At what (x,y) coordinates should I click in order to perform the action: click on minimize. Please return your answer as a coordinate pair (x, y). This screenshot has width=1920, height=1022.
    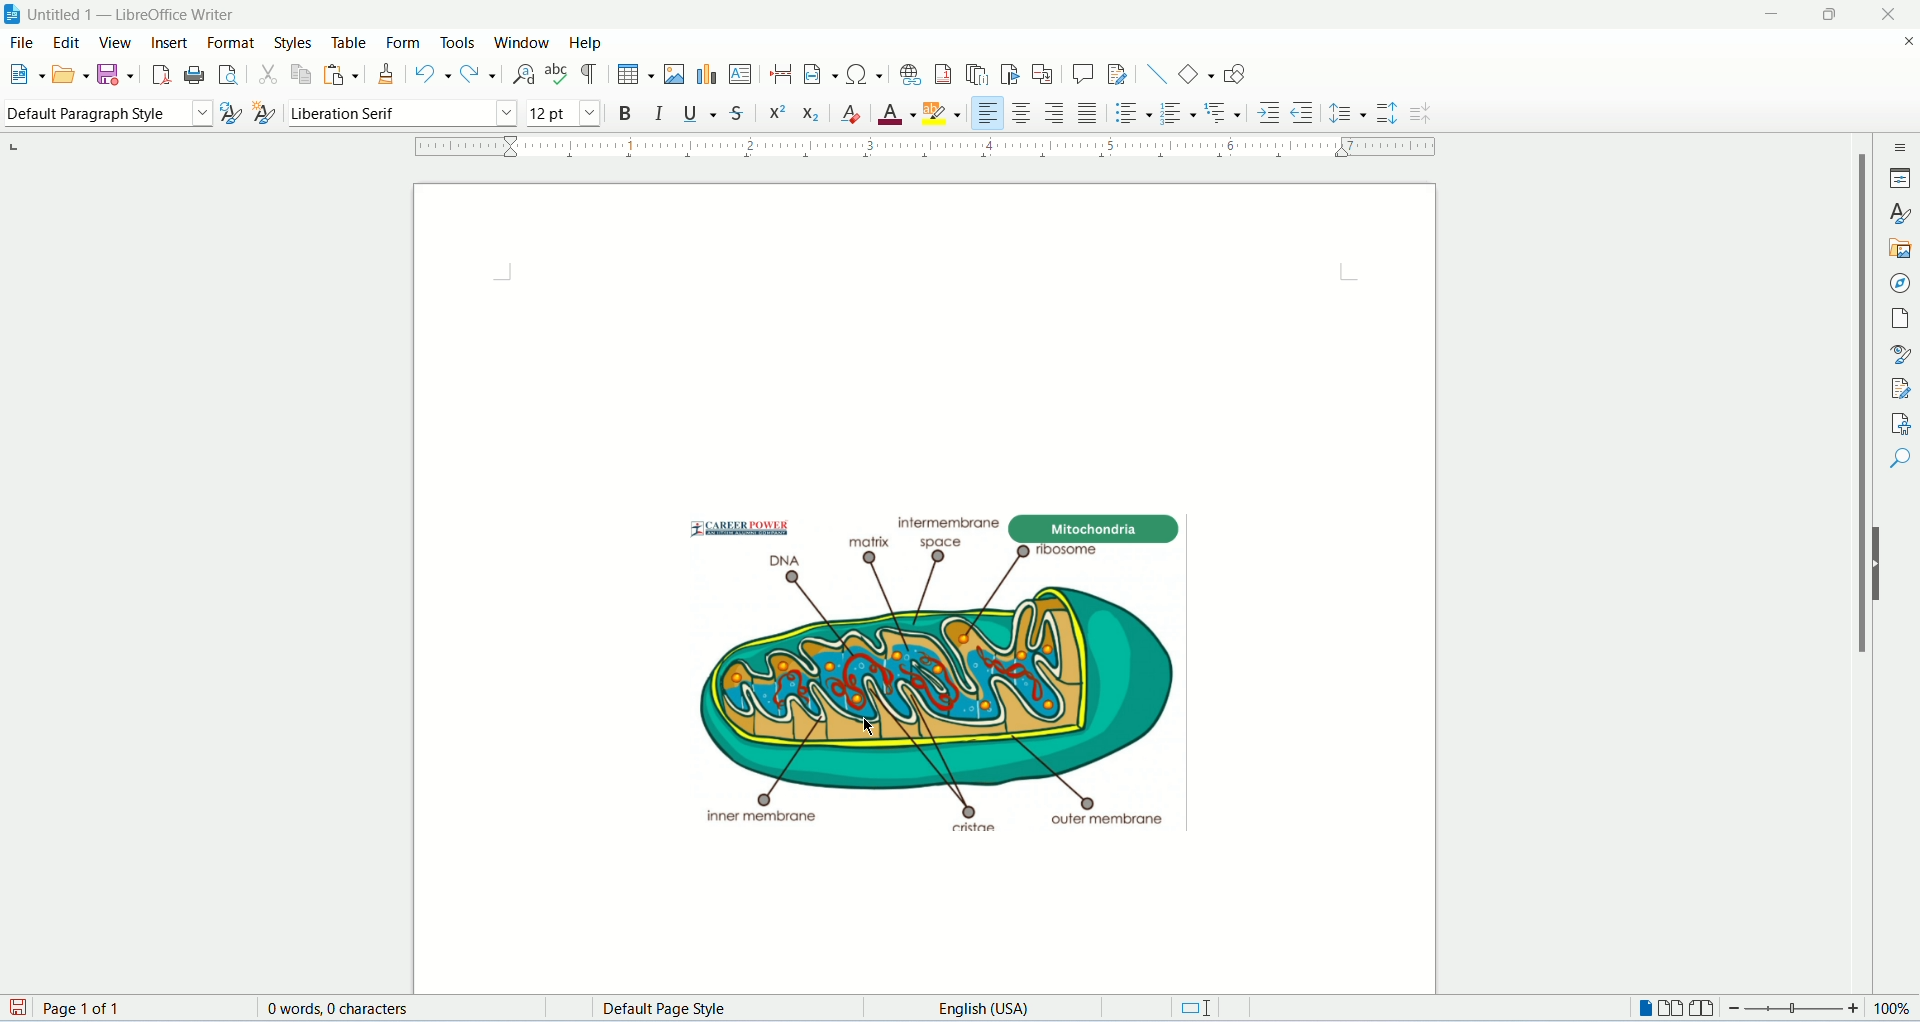
    Looking at the image, I should click on (1775, 15).